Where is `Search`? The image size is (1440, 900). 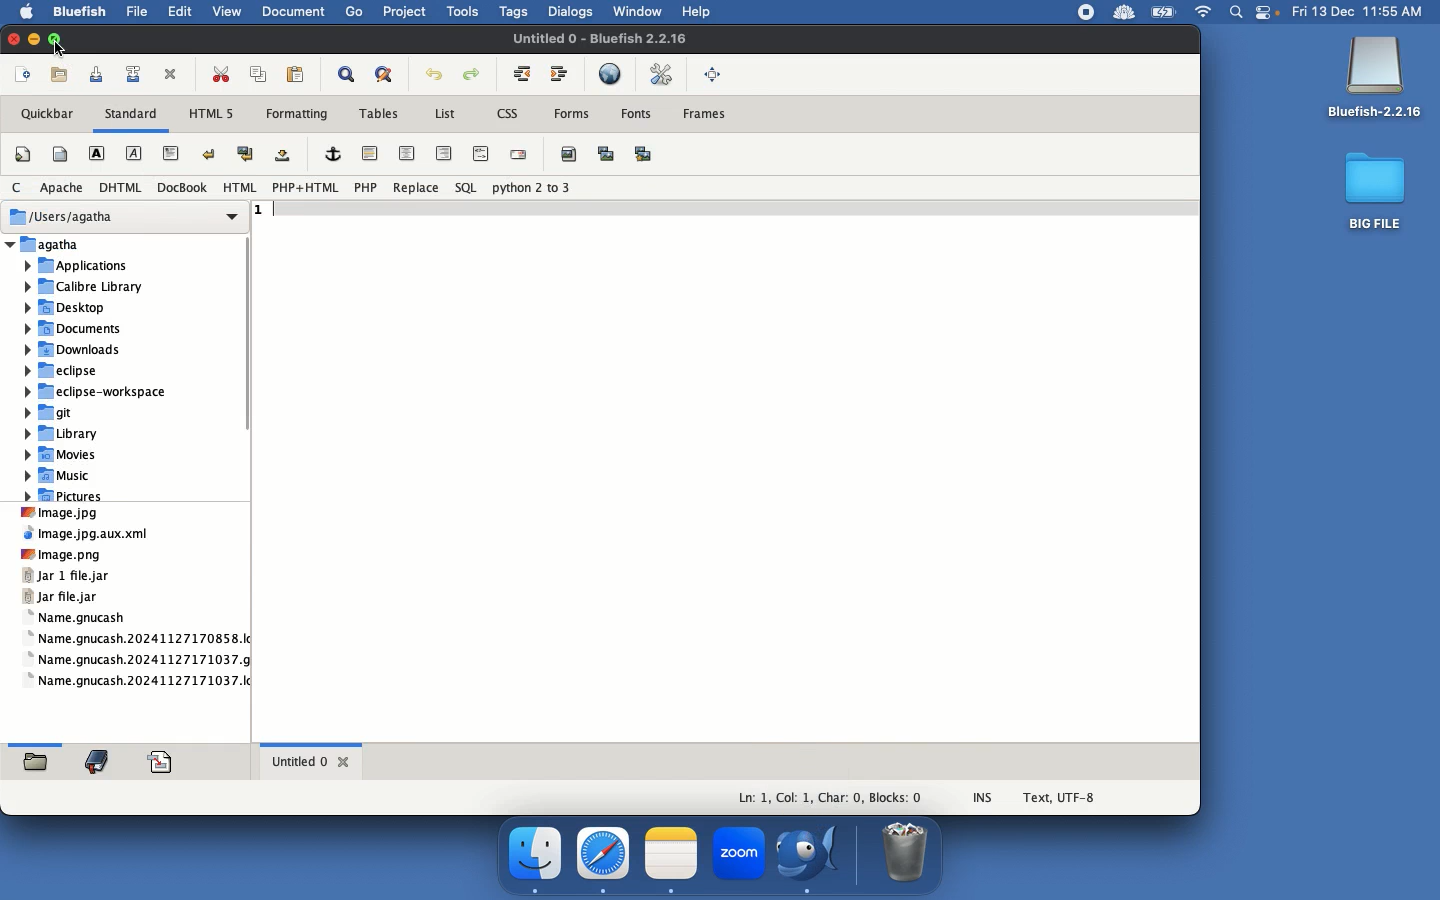
Search is located at coordinates (1237, 14).